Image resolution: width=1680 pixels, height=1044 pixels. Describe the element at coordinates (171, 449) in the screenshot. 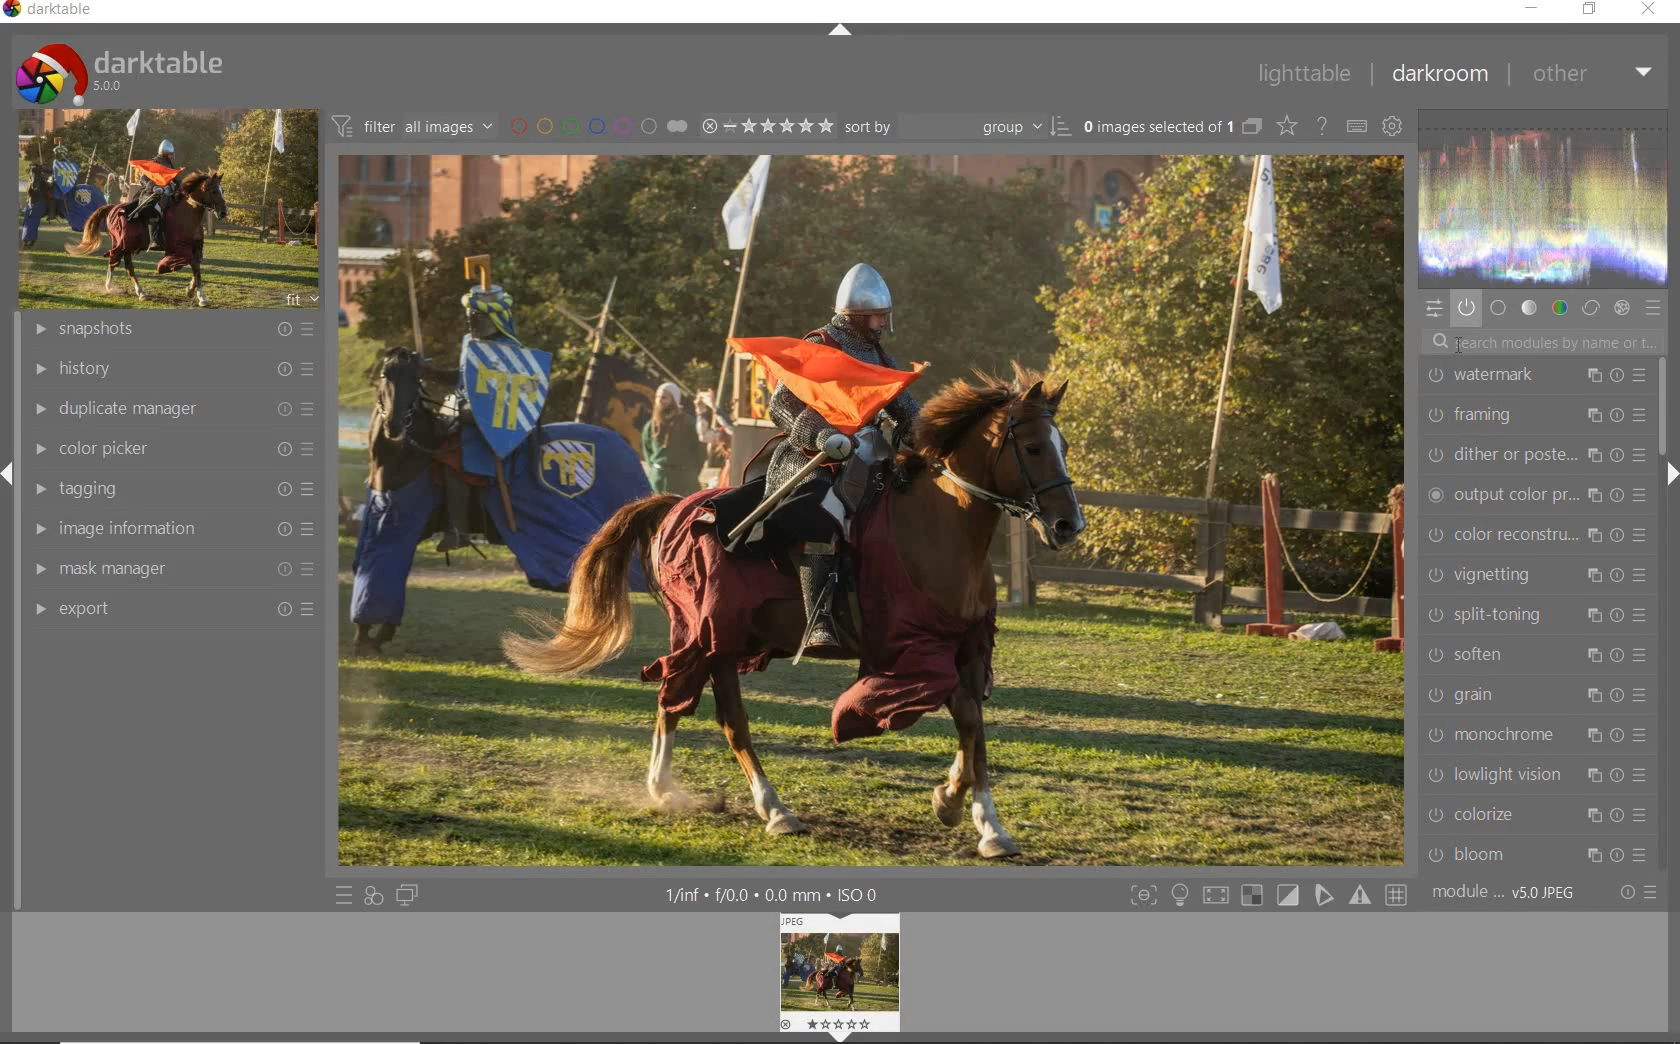

I see `color picker` at that location.